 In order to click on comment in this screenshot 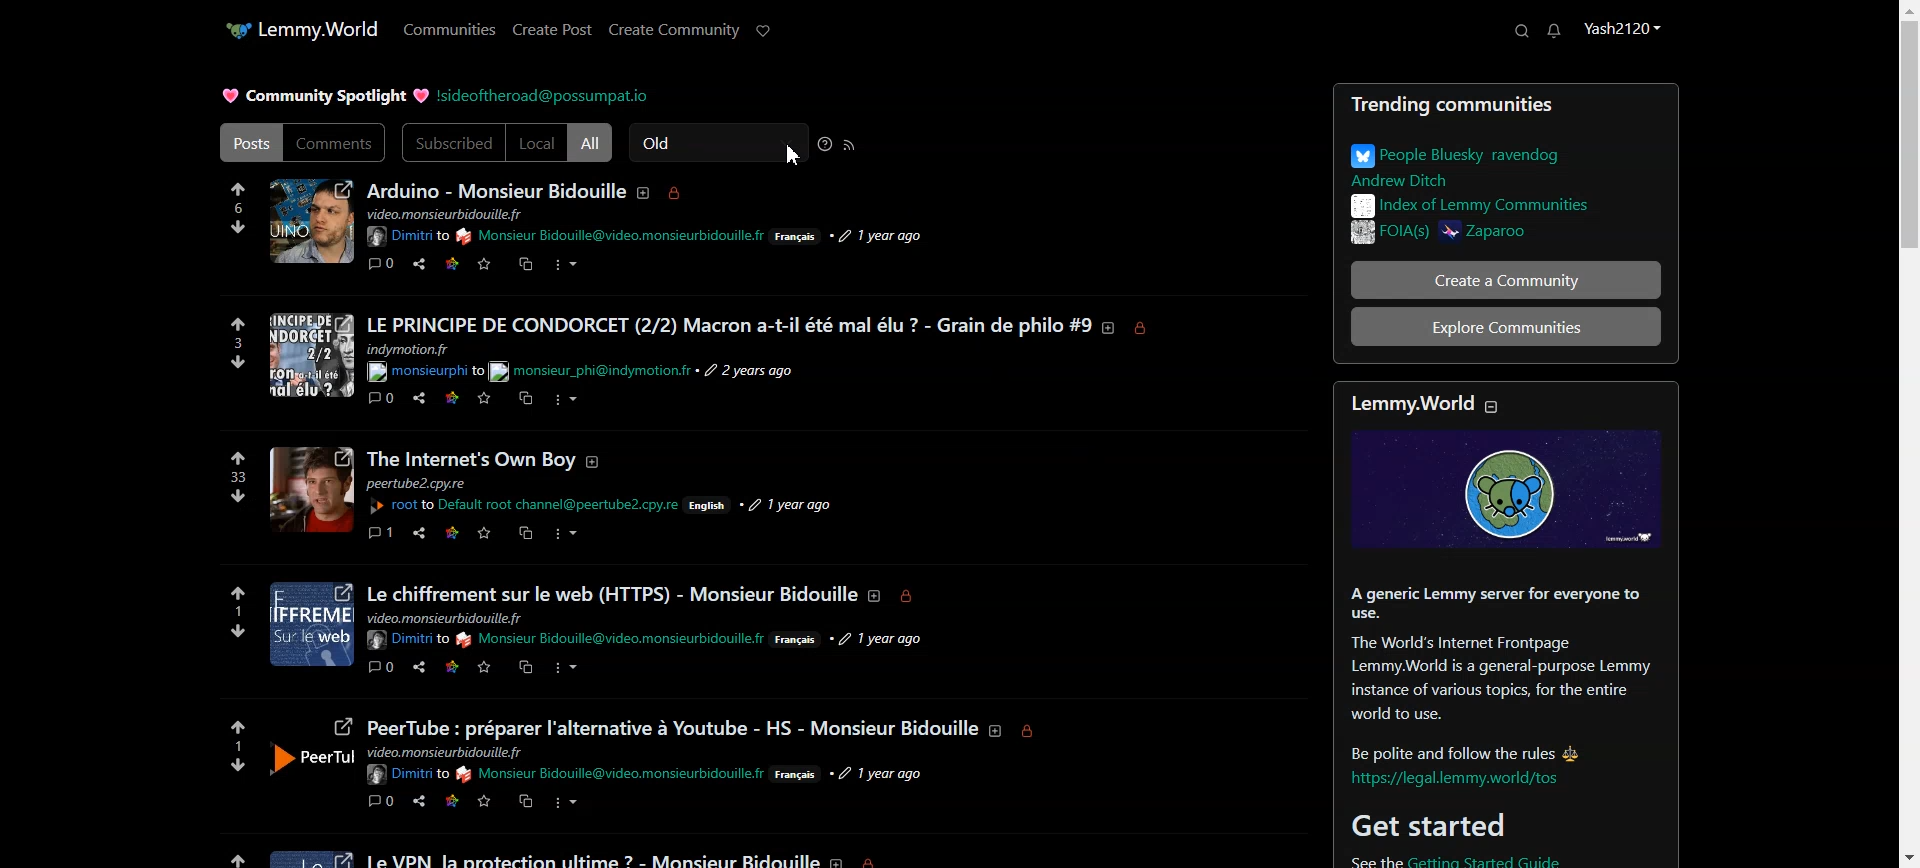, I will do `click(381, 800)`.